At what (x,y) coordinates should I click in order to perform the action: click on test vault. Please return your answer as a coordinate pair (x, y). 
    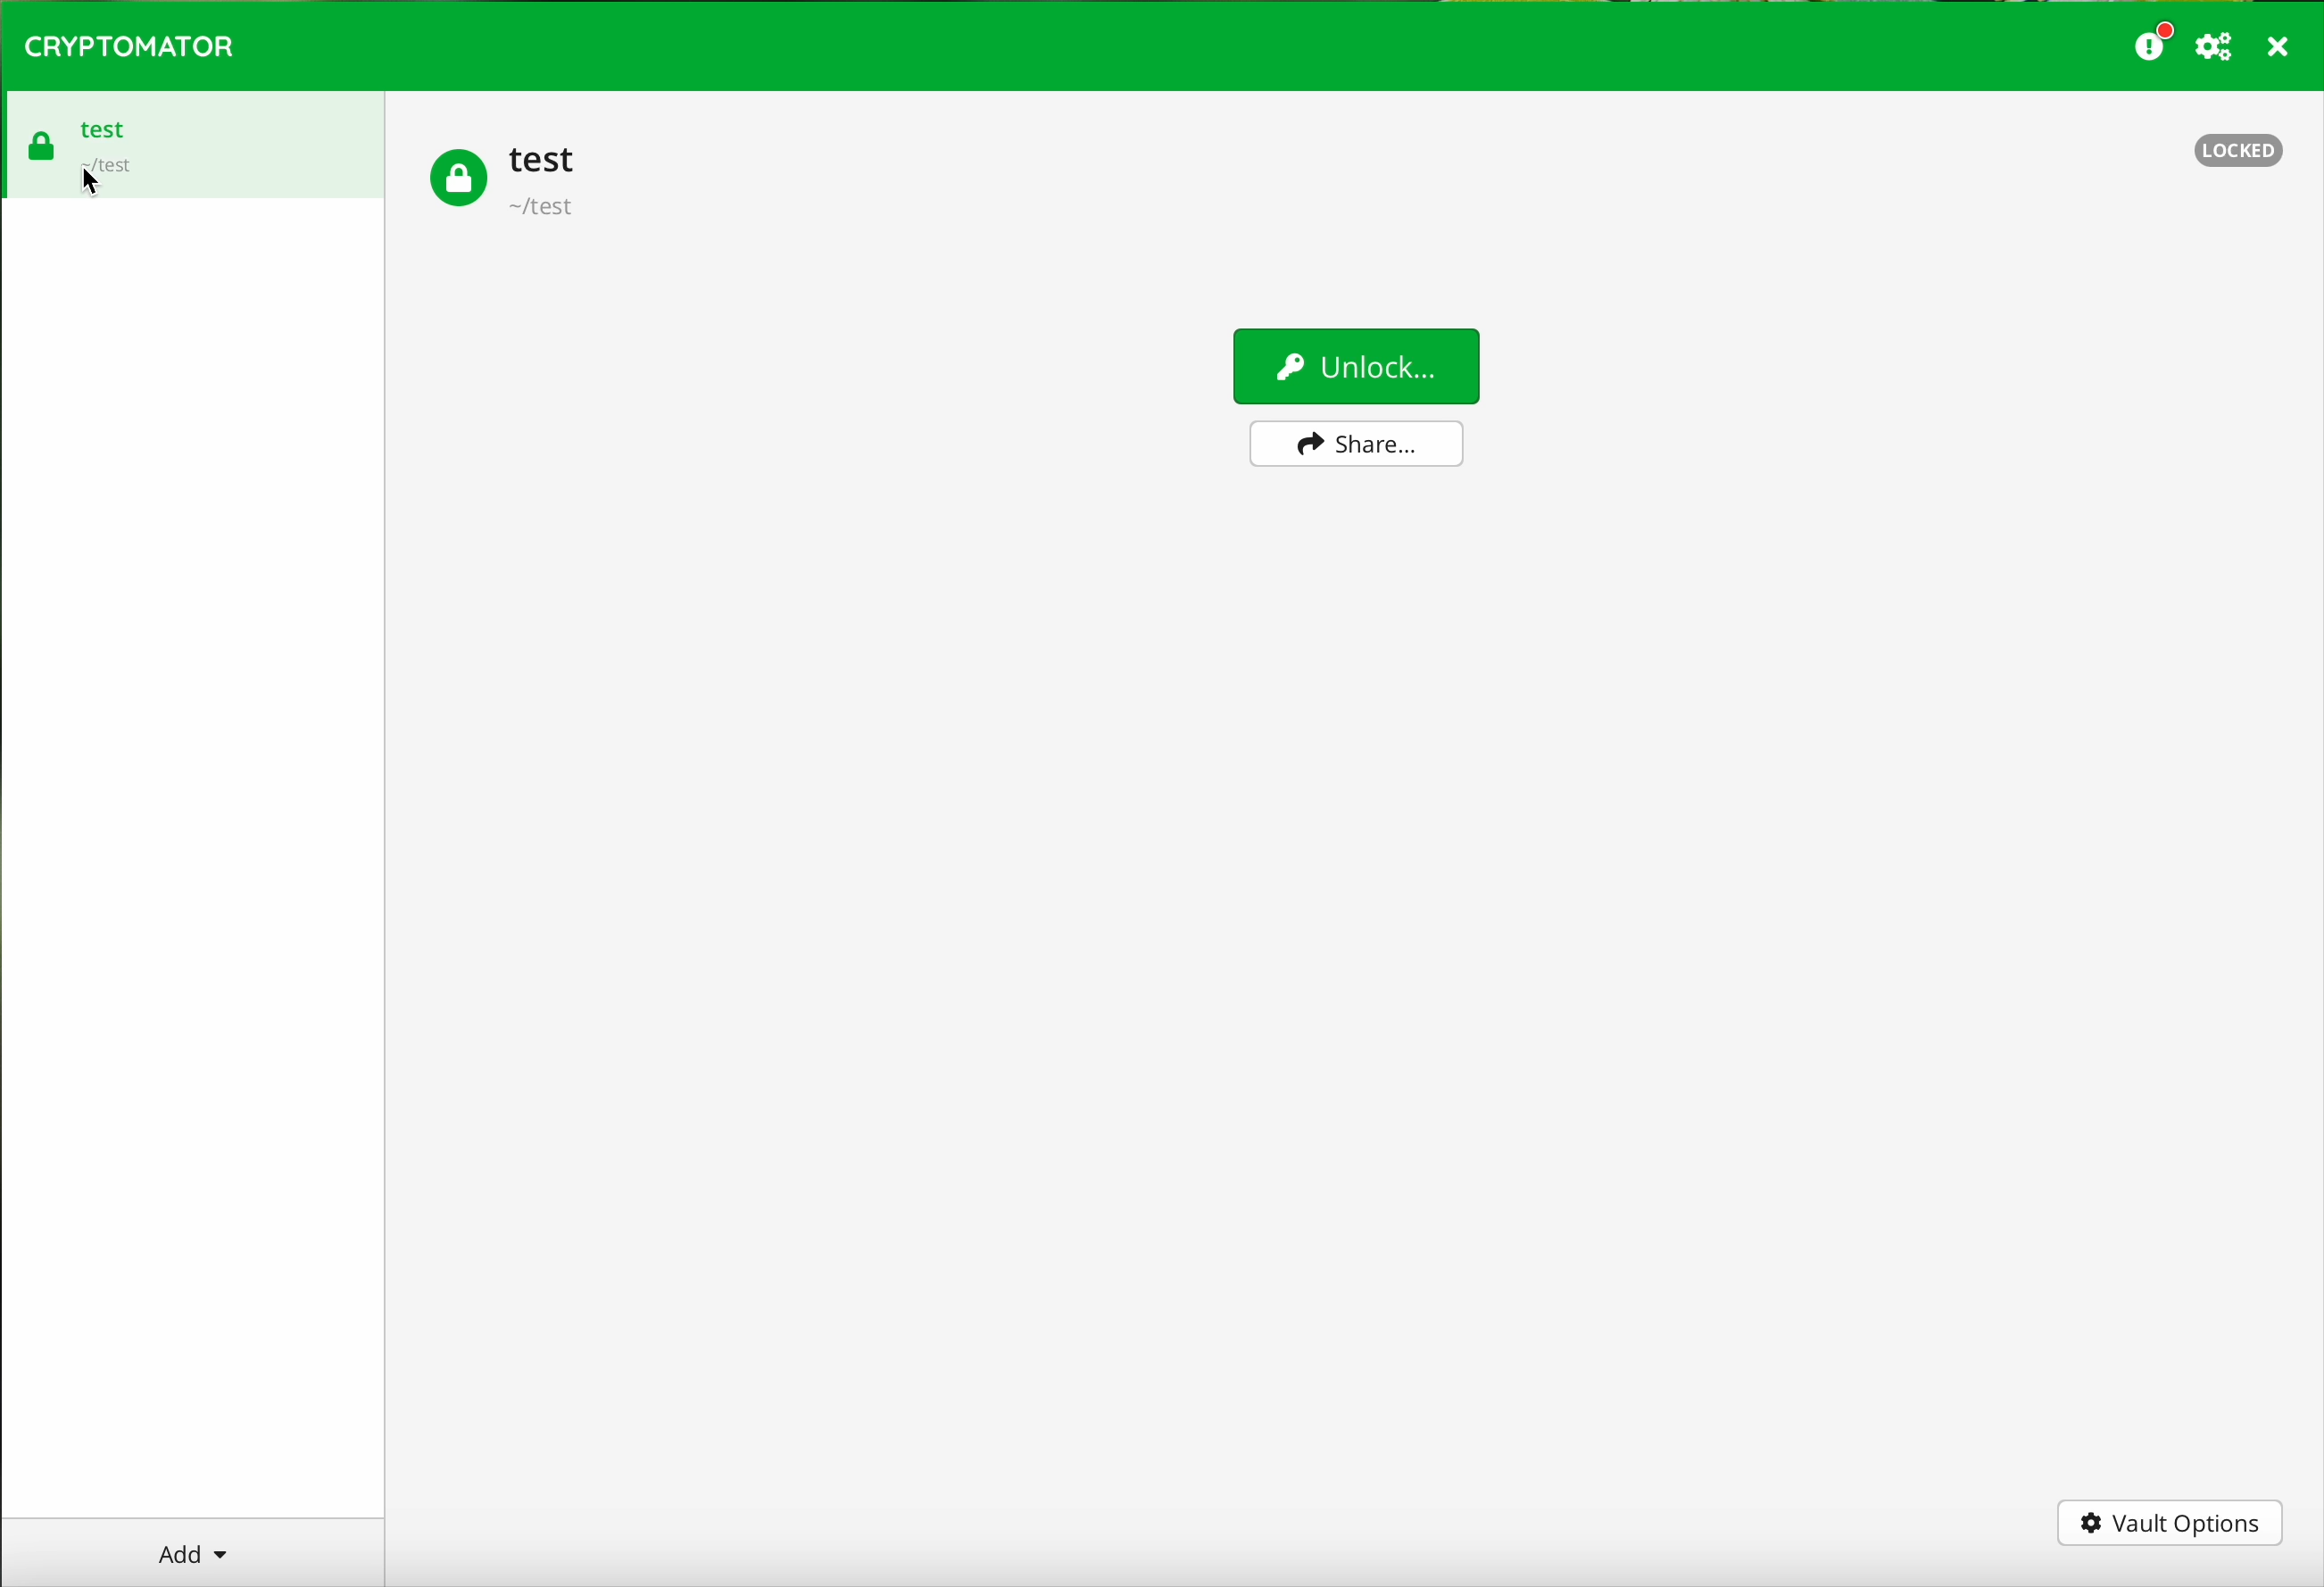
    Looking at the image, I should click on (192, 142).